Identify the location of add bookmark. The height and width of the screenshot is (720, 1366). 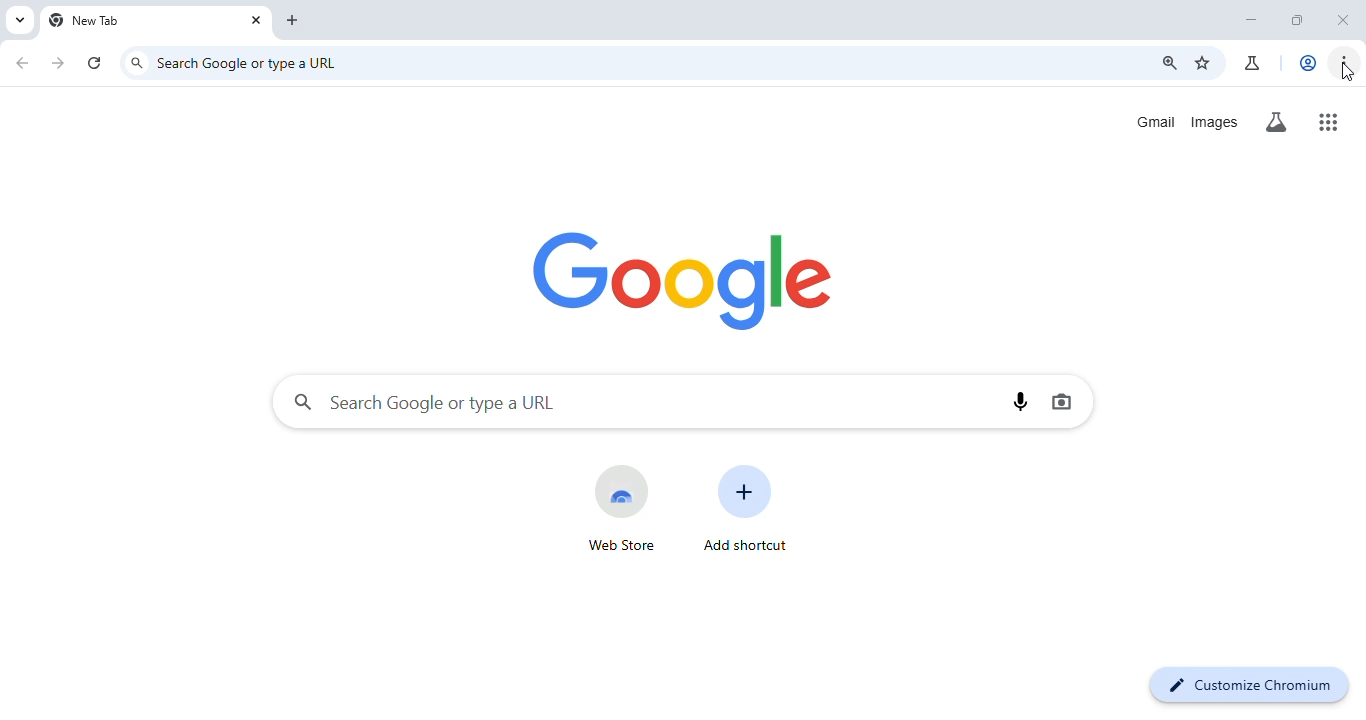
(1204, 64).